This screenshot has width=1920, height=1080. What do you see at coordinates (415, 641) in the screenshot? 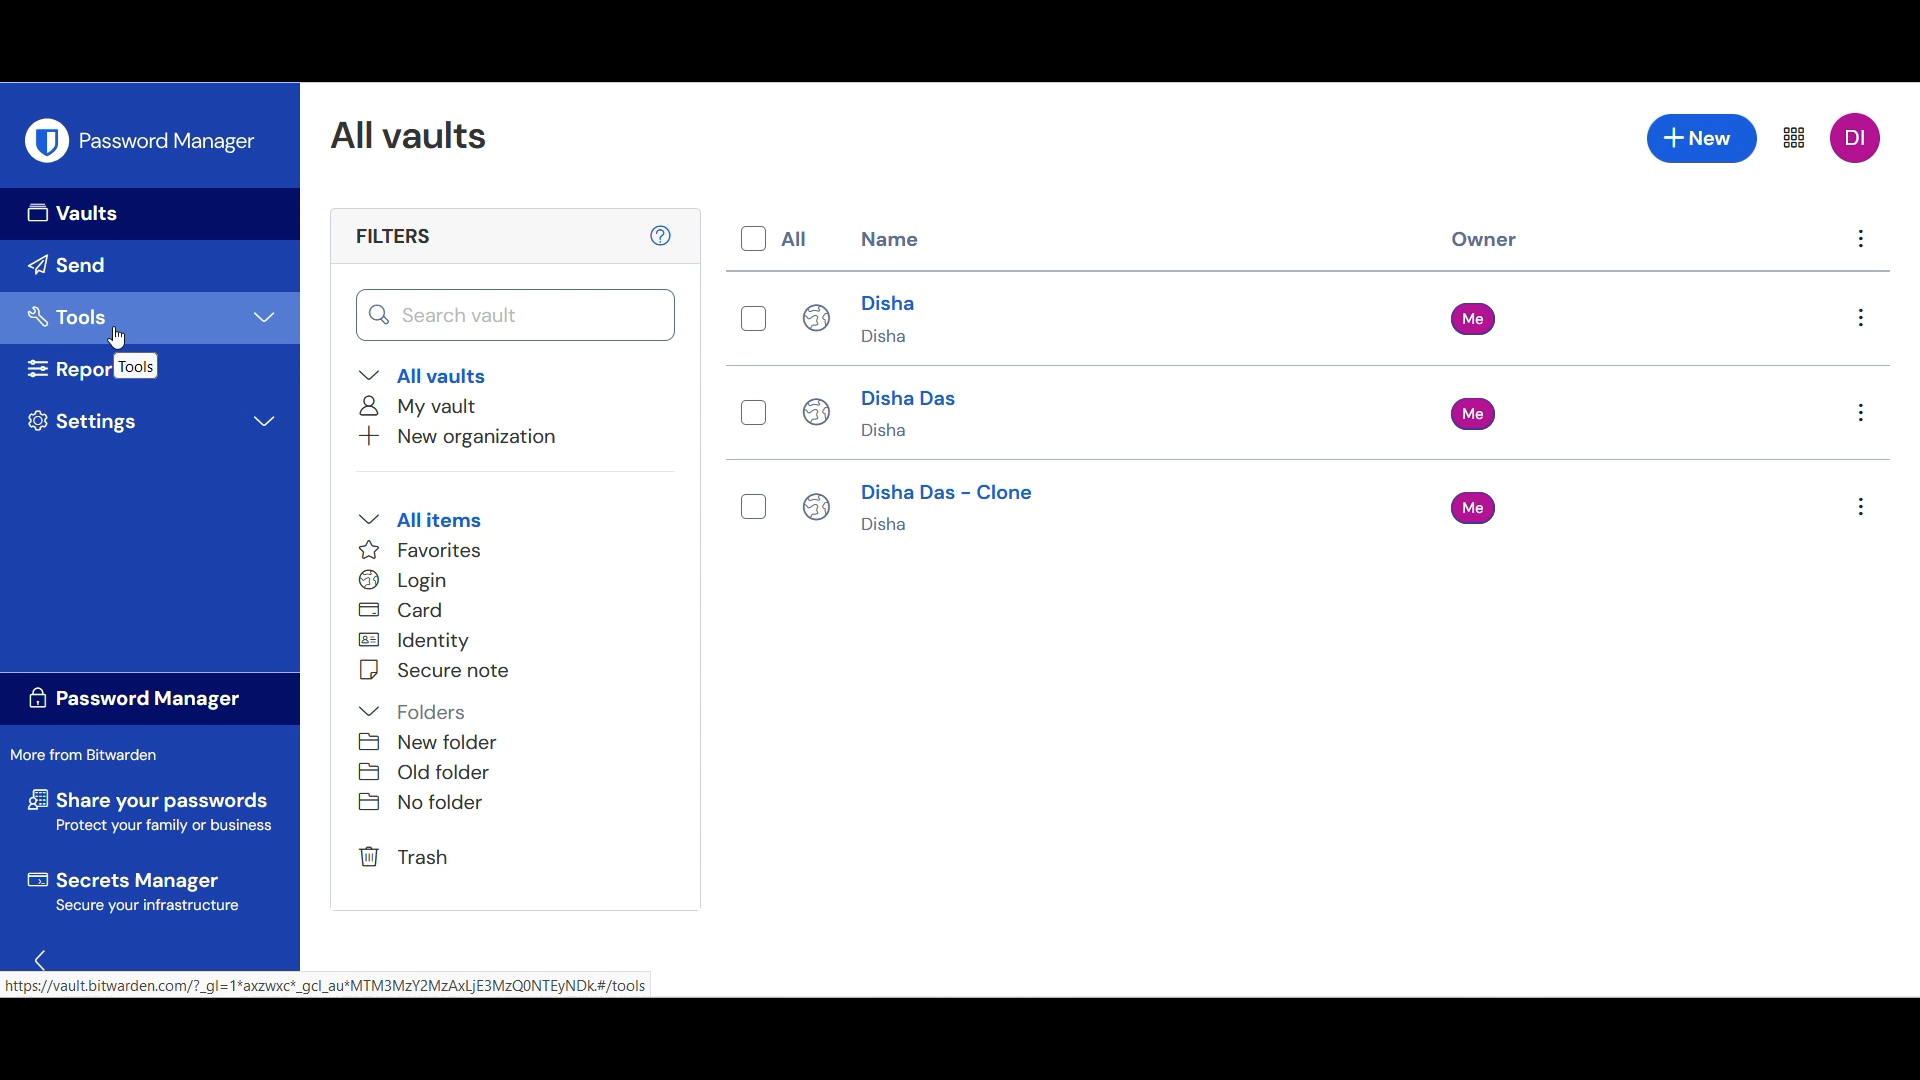
I see `Identity` at bounding box center [415, 641].